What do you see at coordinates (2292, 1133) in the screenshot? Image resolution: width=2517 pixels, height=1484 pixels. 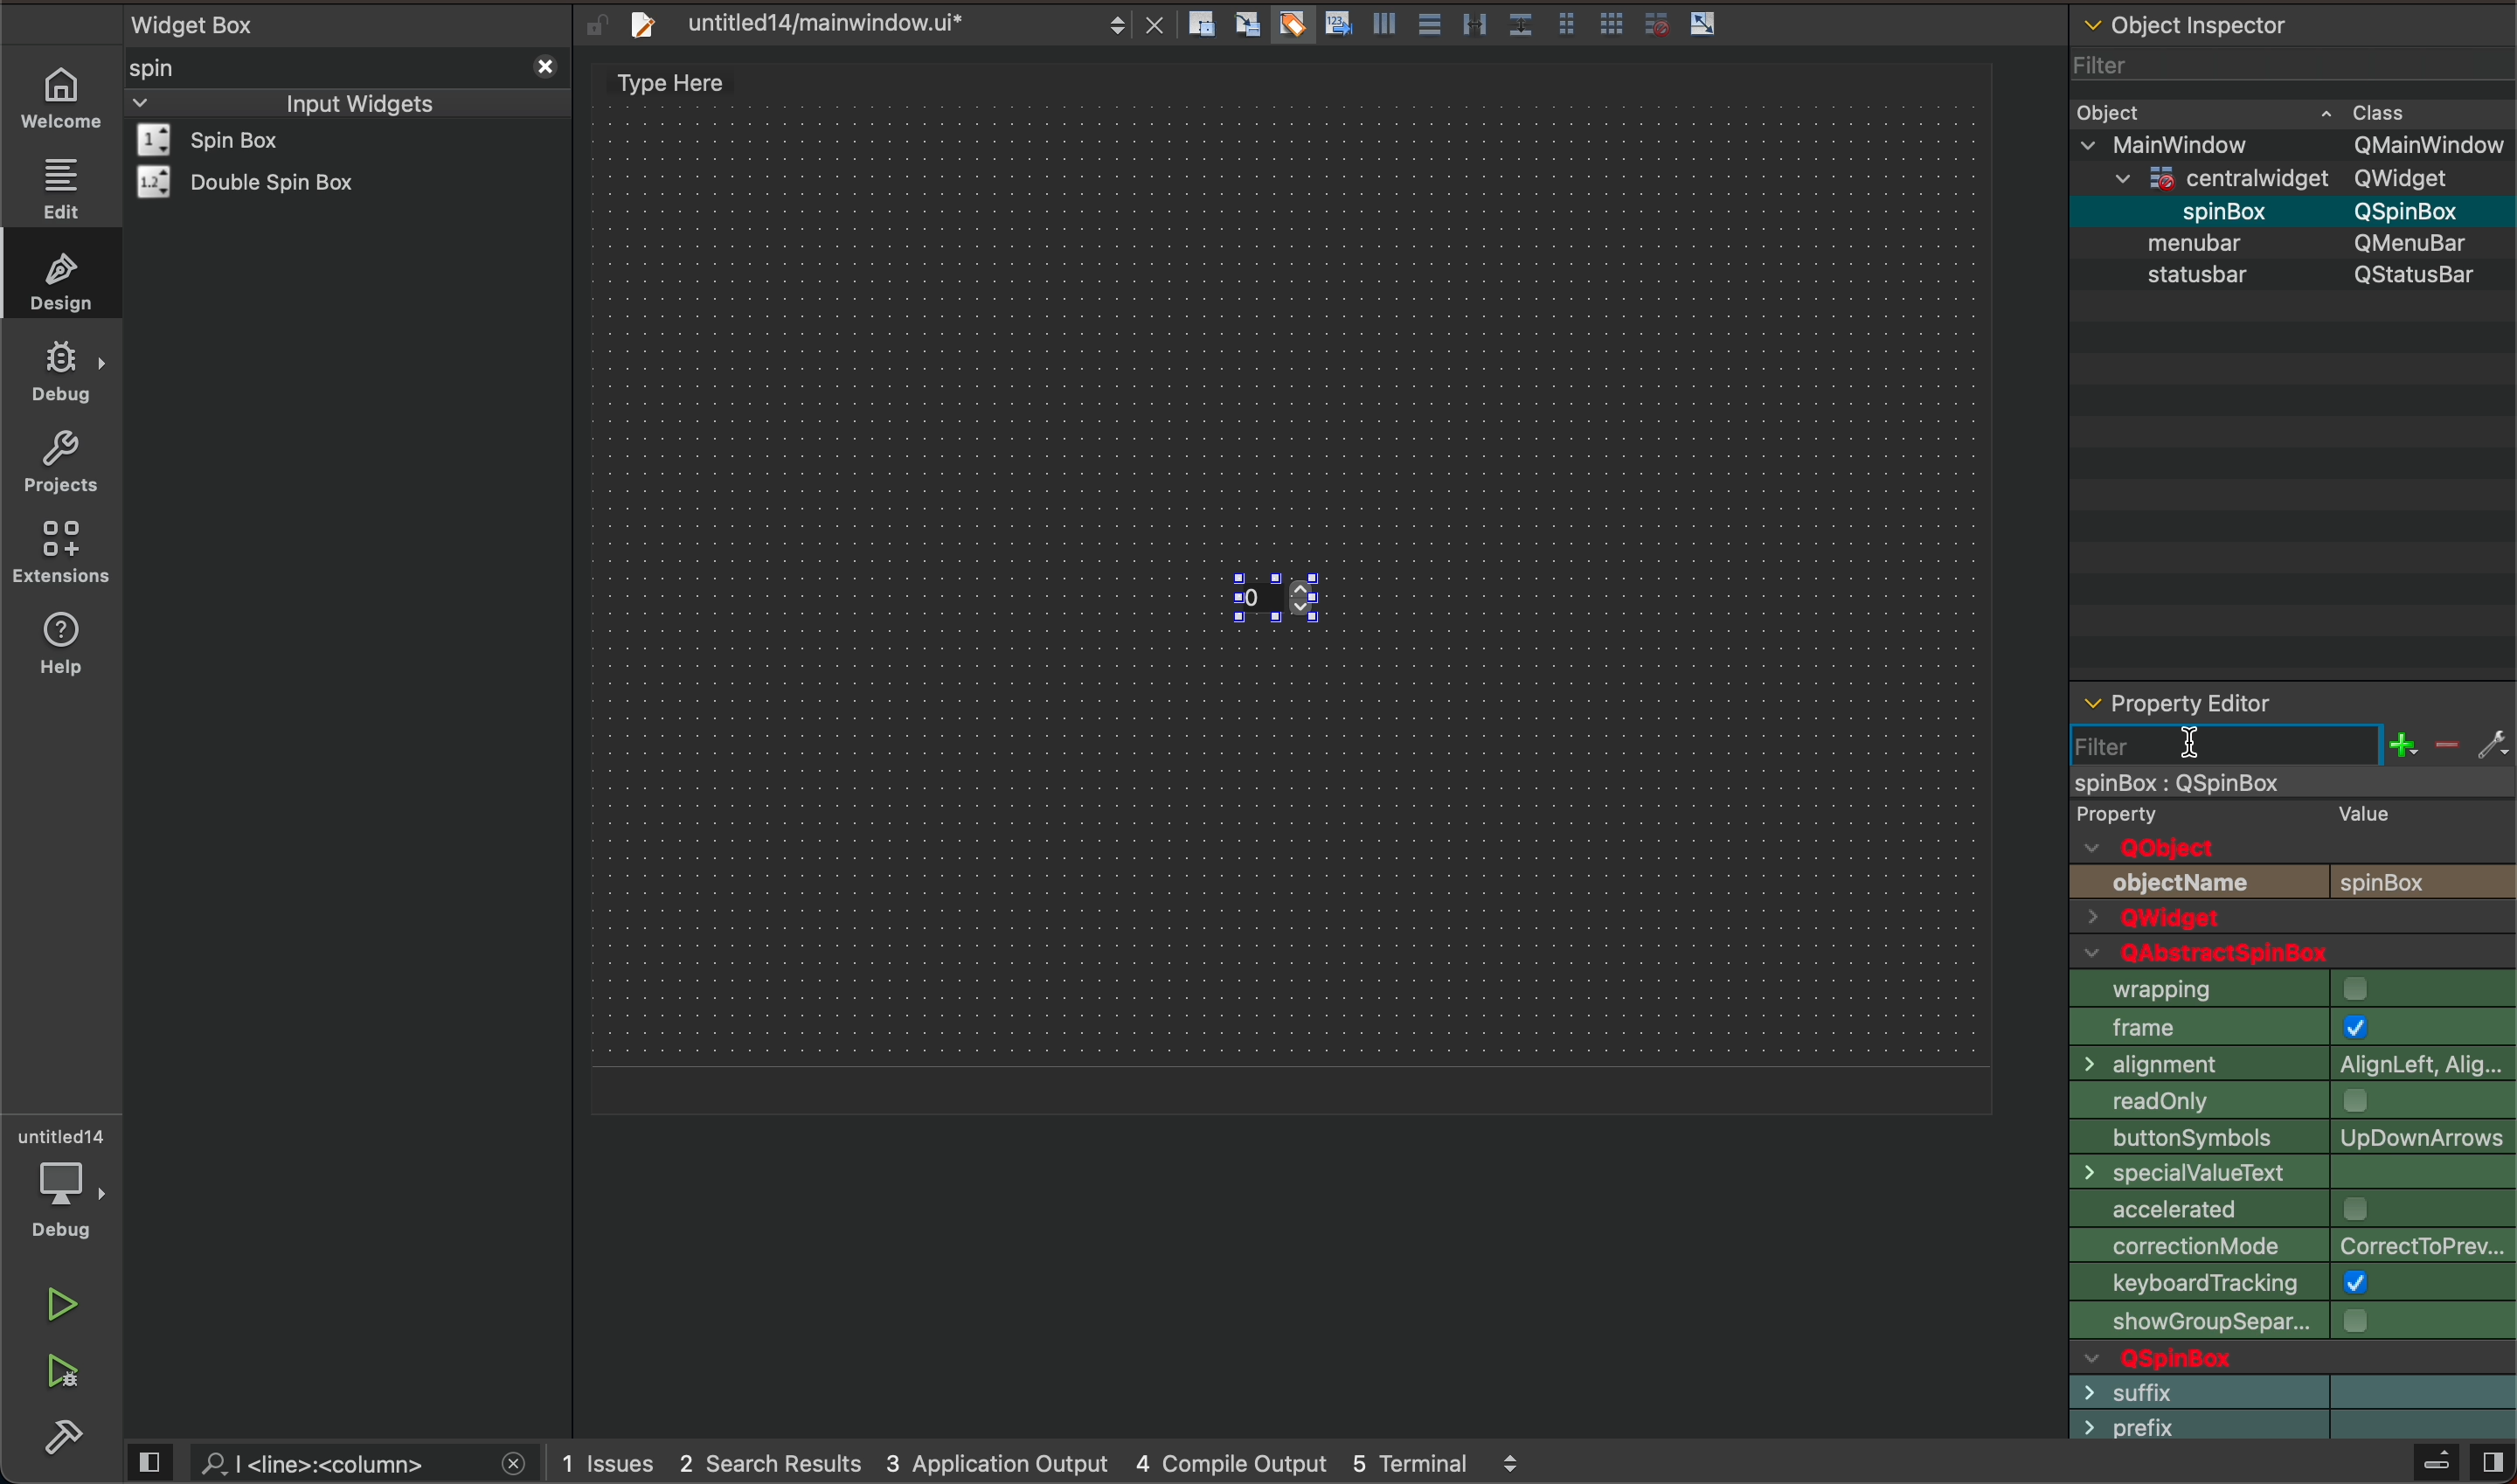 I see `tab shape` at bounding box center [2292, 1133].